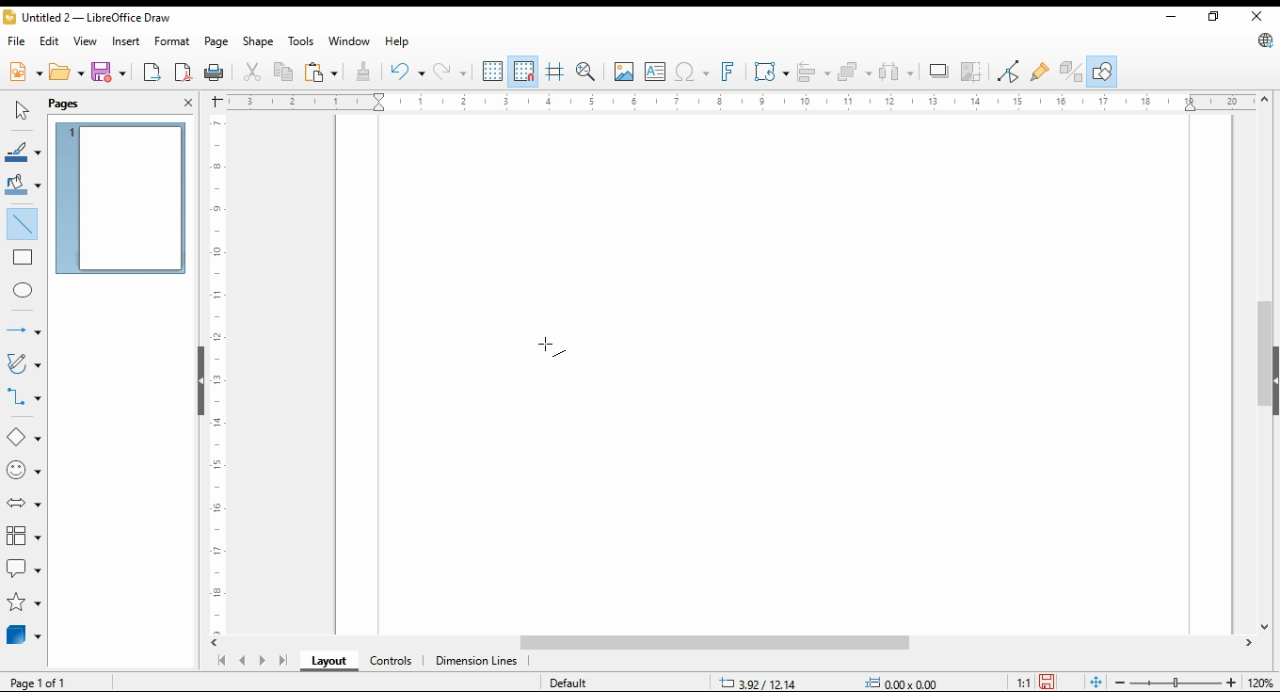 This screenshot has width=1280, height=692. Describe the element at coordinates (321, 71) in the screenshot. I see `paste` at that location.